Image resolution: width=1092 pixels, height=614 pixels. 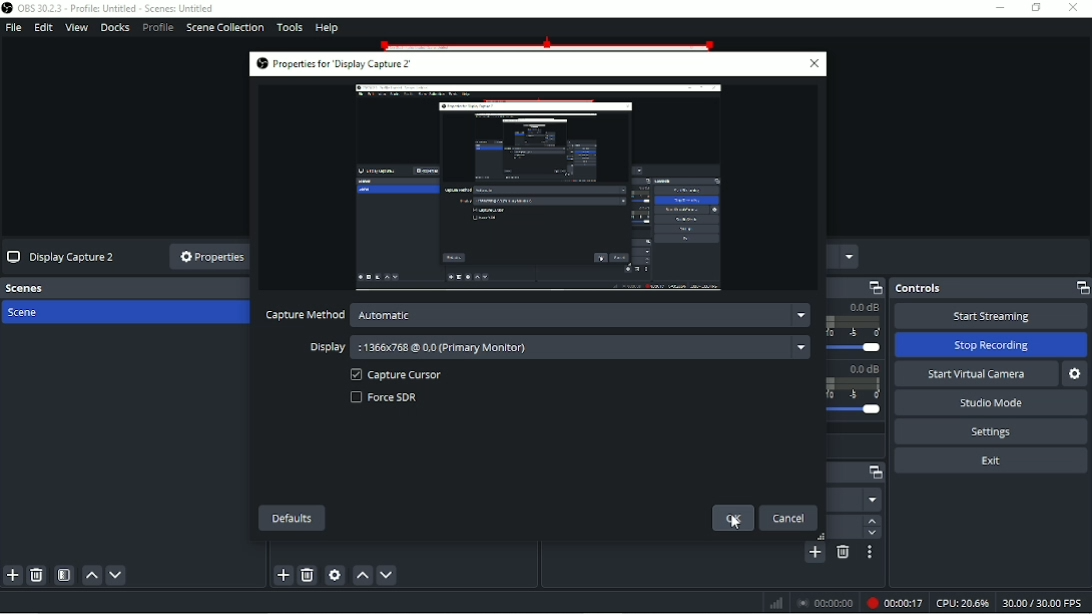 I want to click on 30.00/30.00 FPS, so click(x=1045, y=602).